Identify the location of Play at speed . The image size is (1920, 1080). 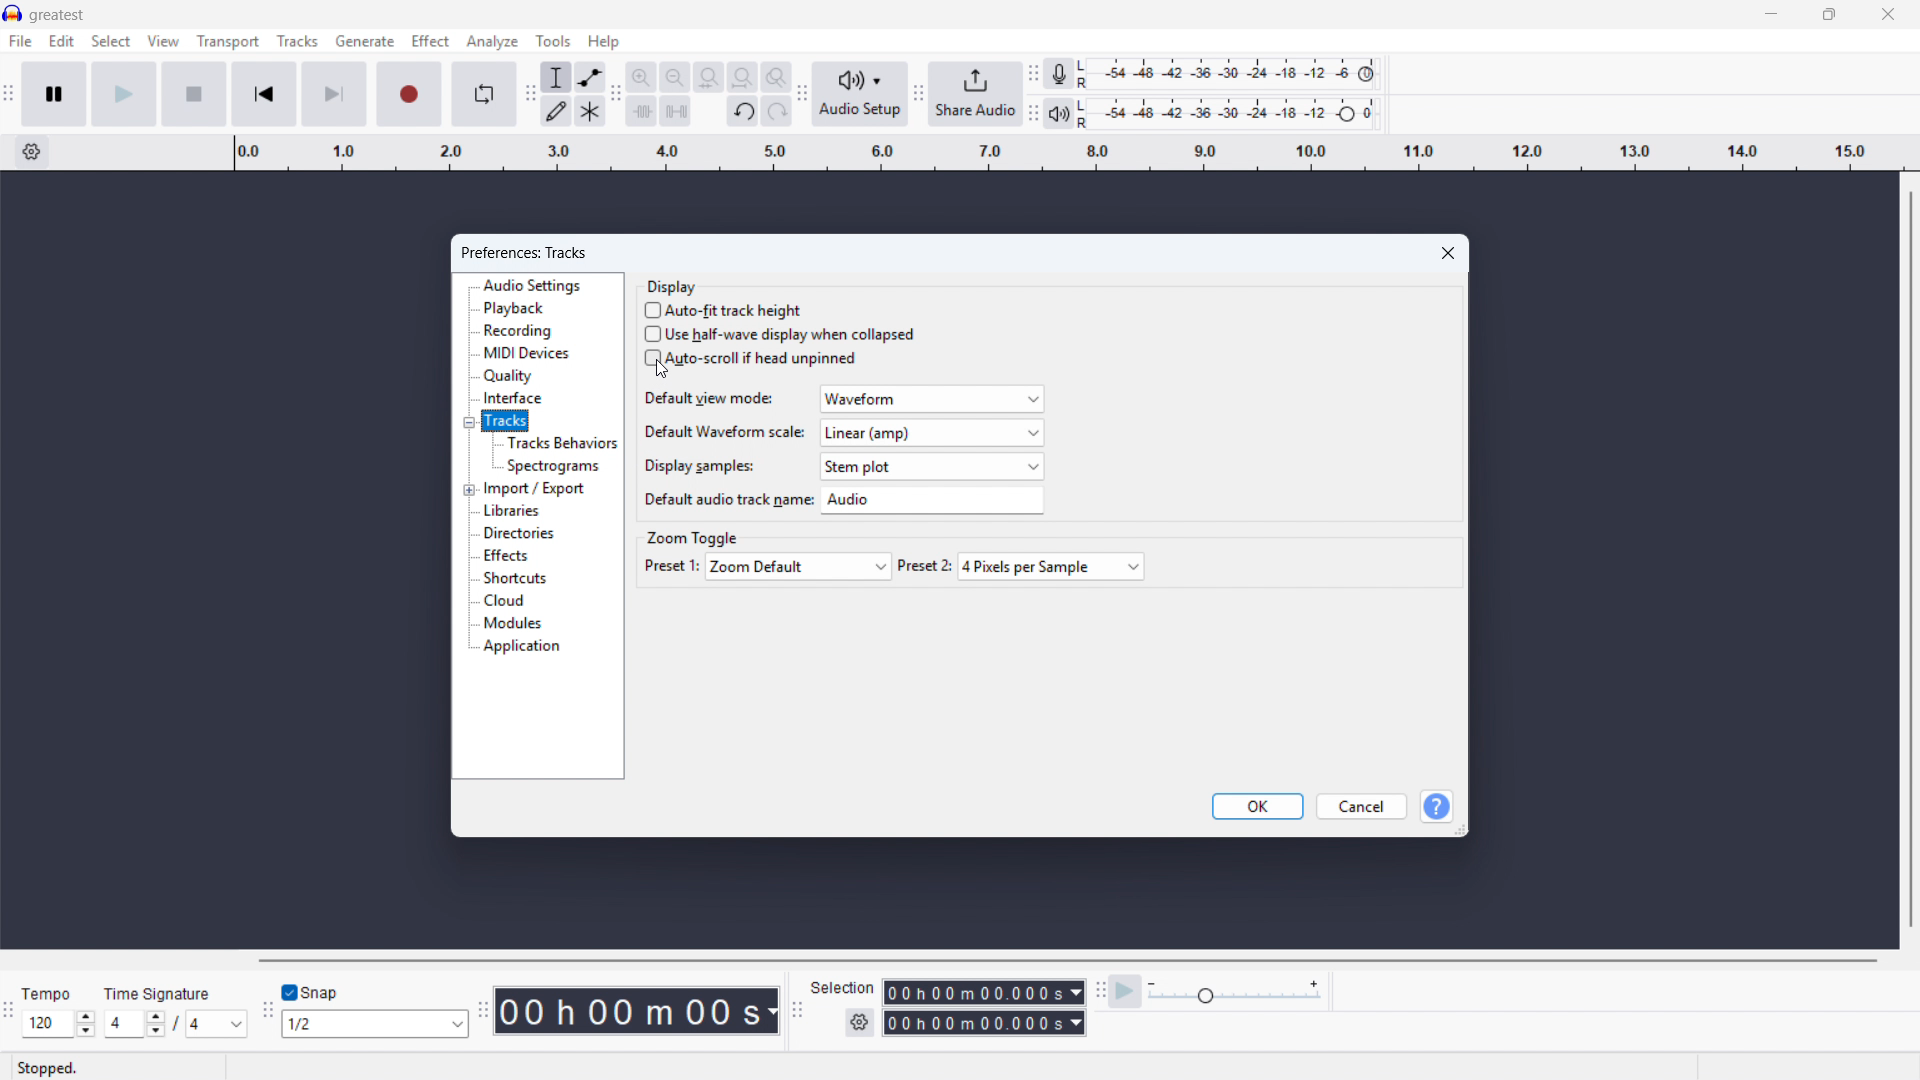
(1125, 992).